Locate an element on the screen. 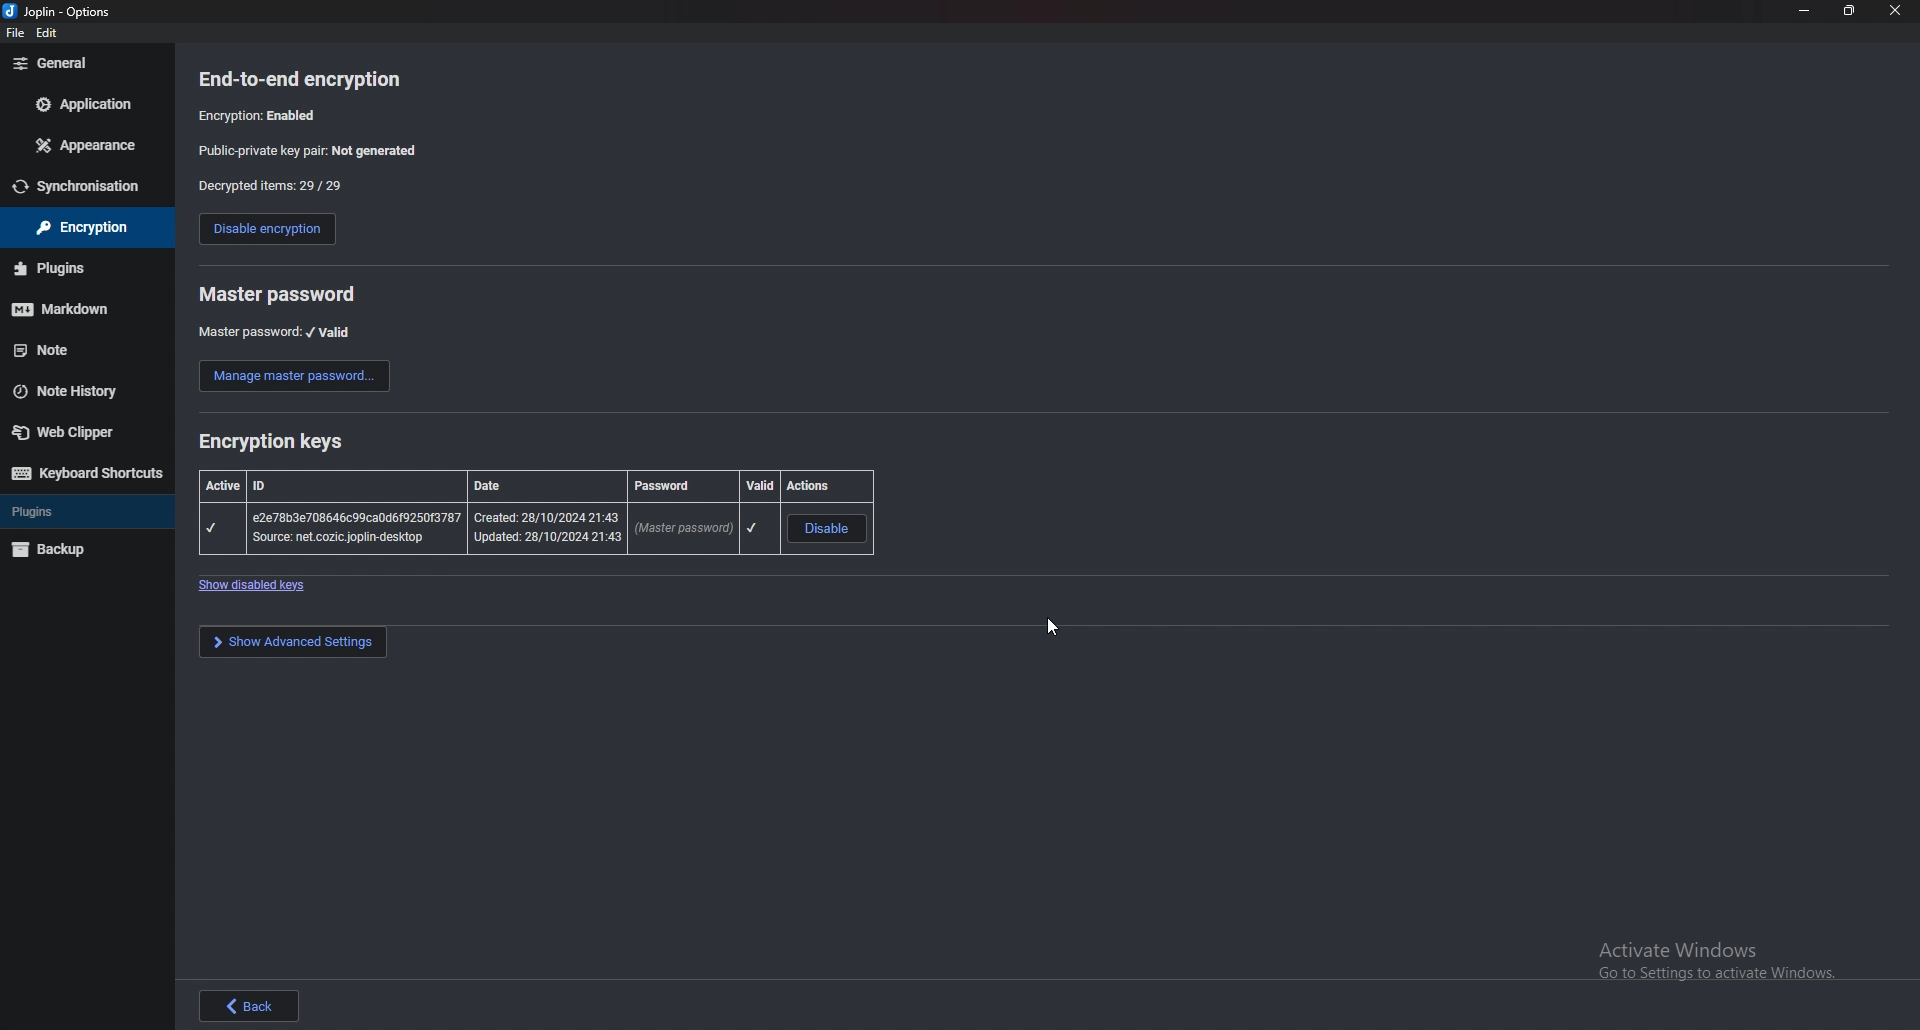 The image size is (1920, 1030). private public key pair not generated is located at coordinates (311, 152).